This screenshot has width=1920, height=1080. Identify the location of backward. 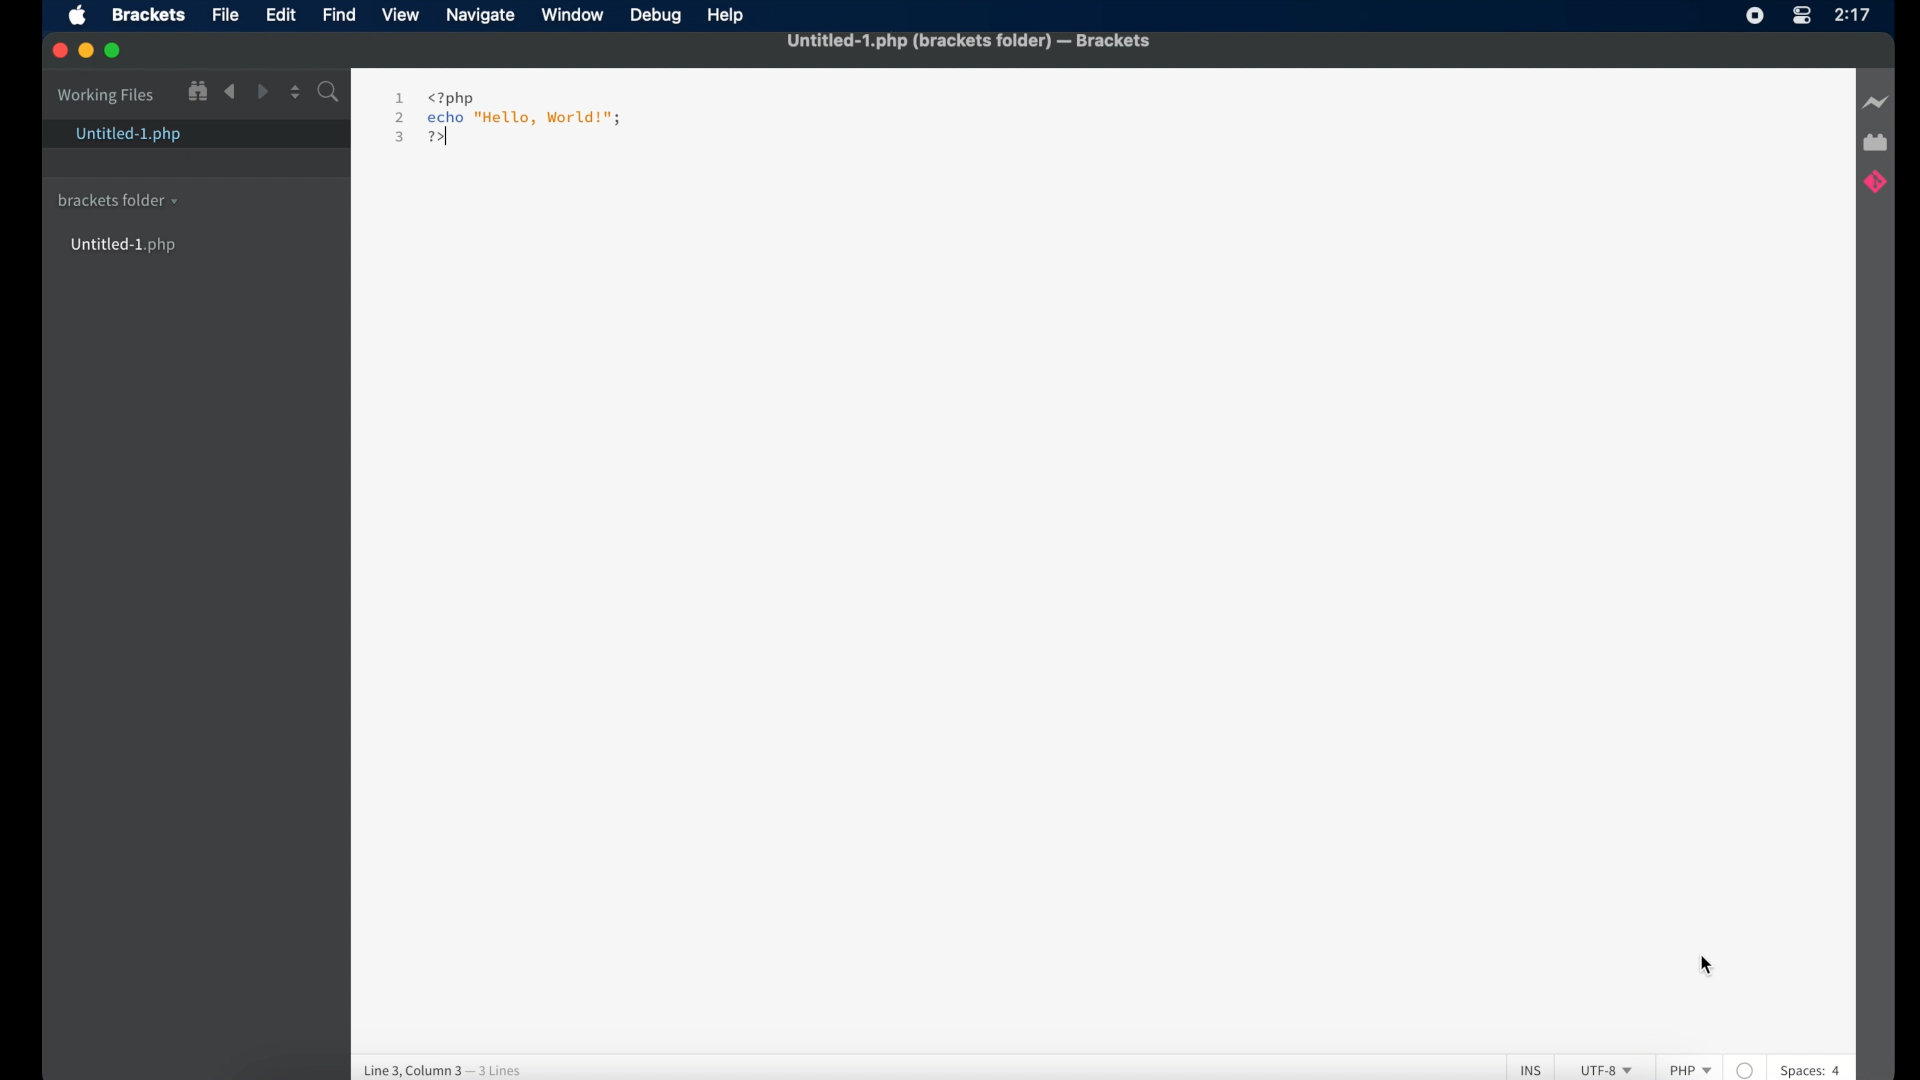
(230, 92).